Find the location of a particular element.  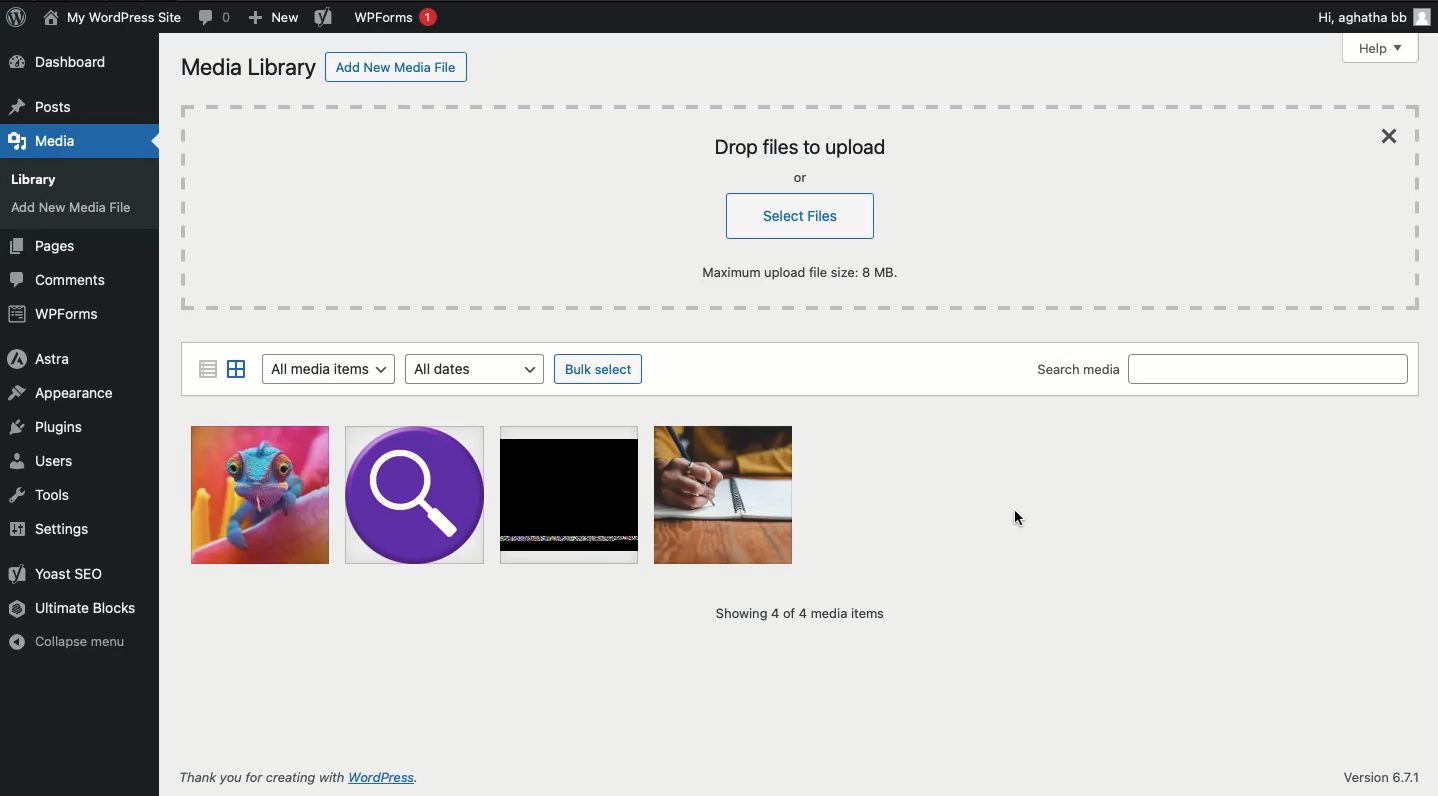

Dashboard is located at coordinates (75, 62).